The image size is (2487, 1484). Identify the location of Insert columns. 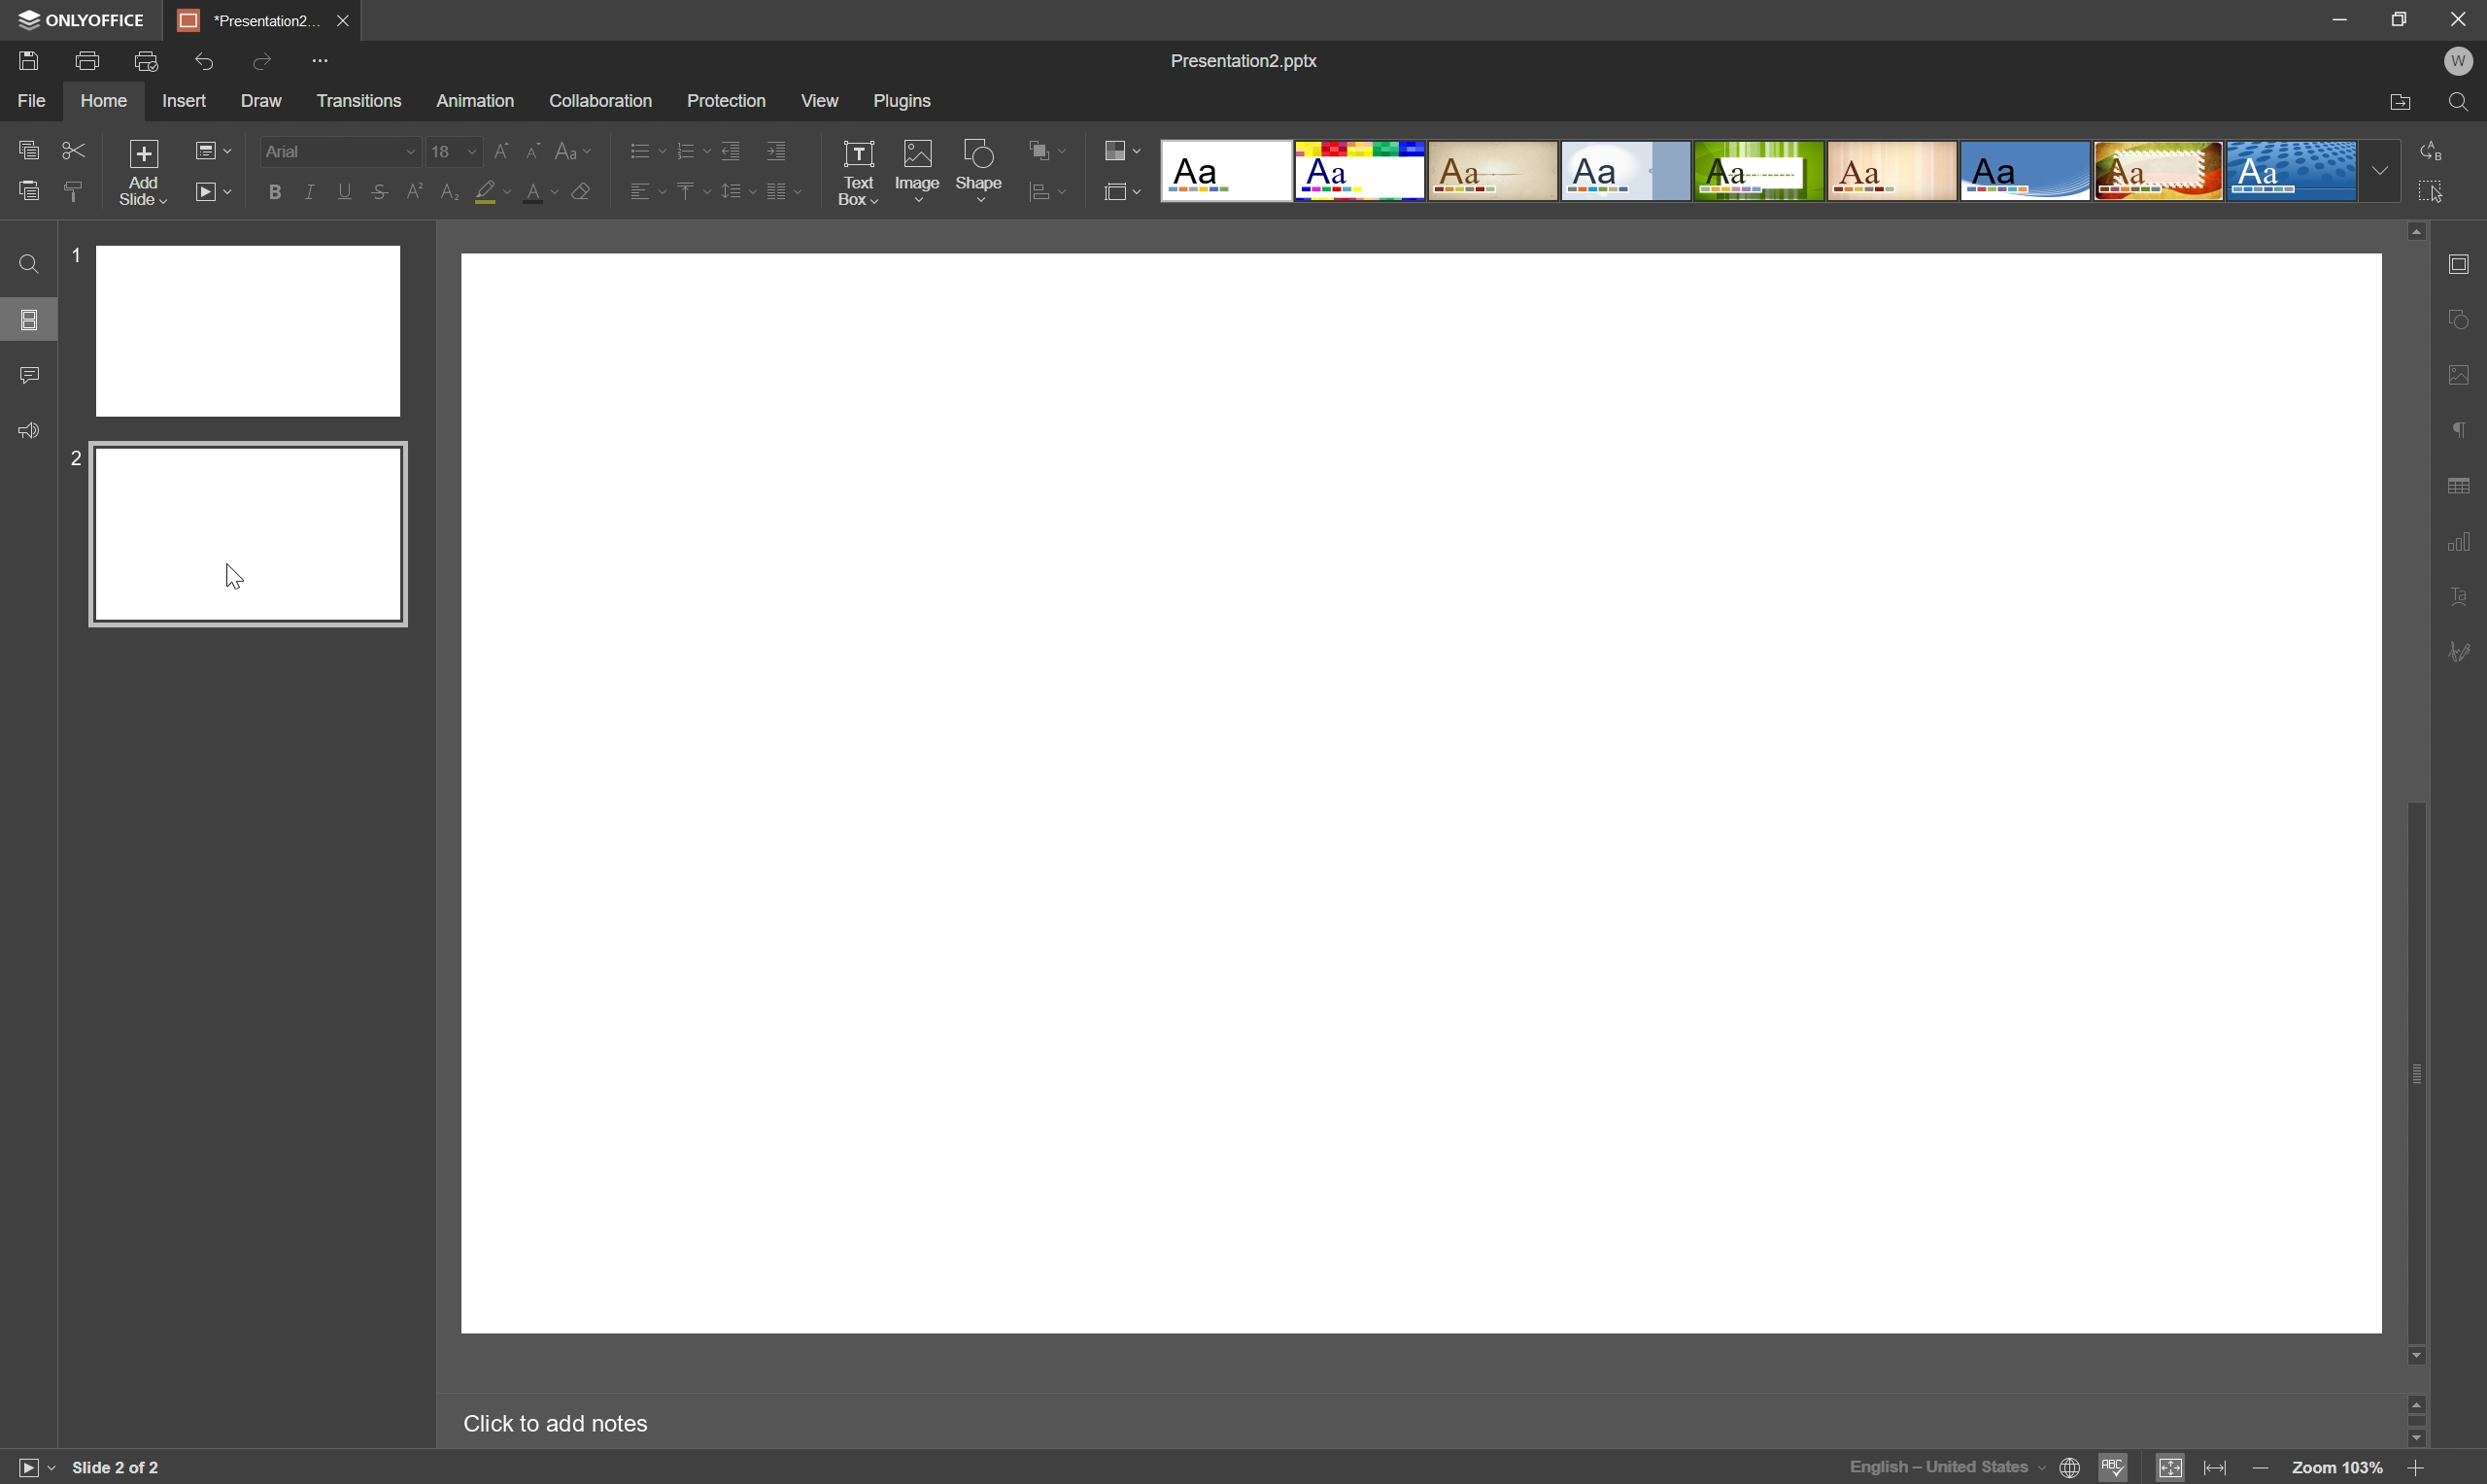
(784, 193).